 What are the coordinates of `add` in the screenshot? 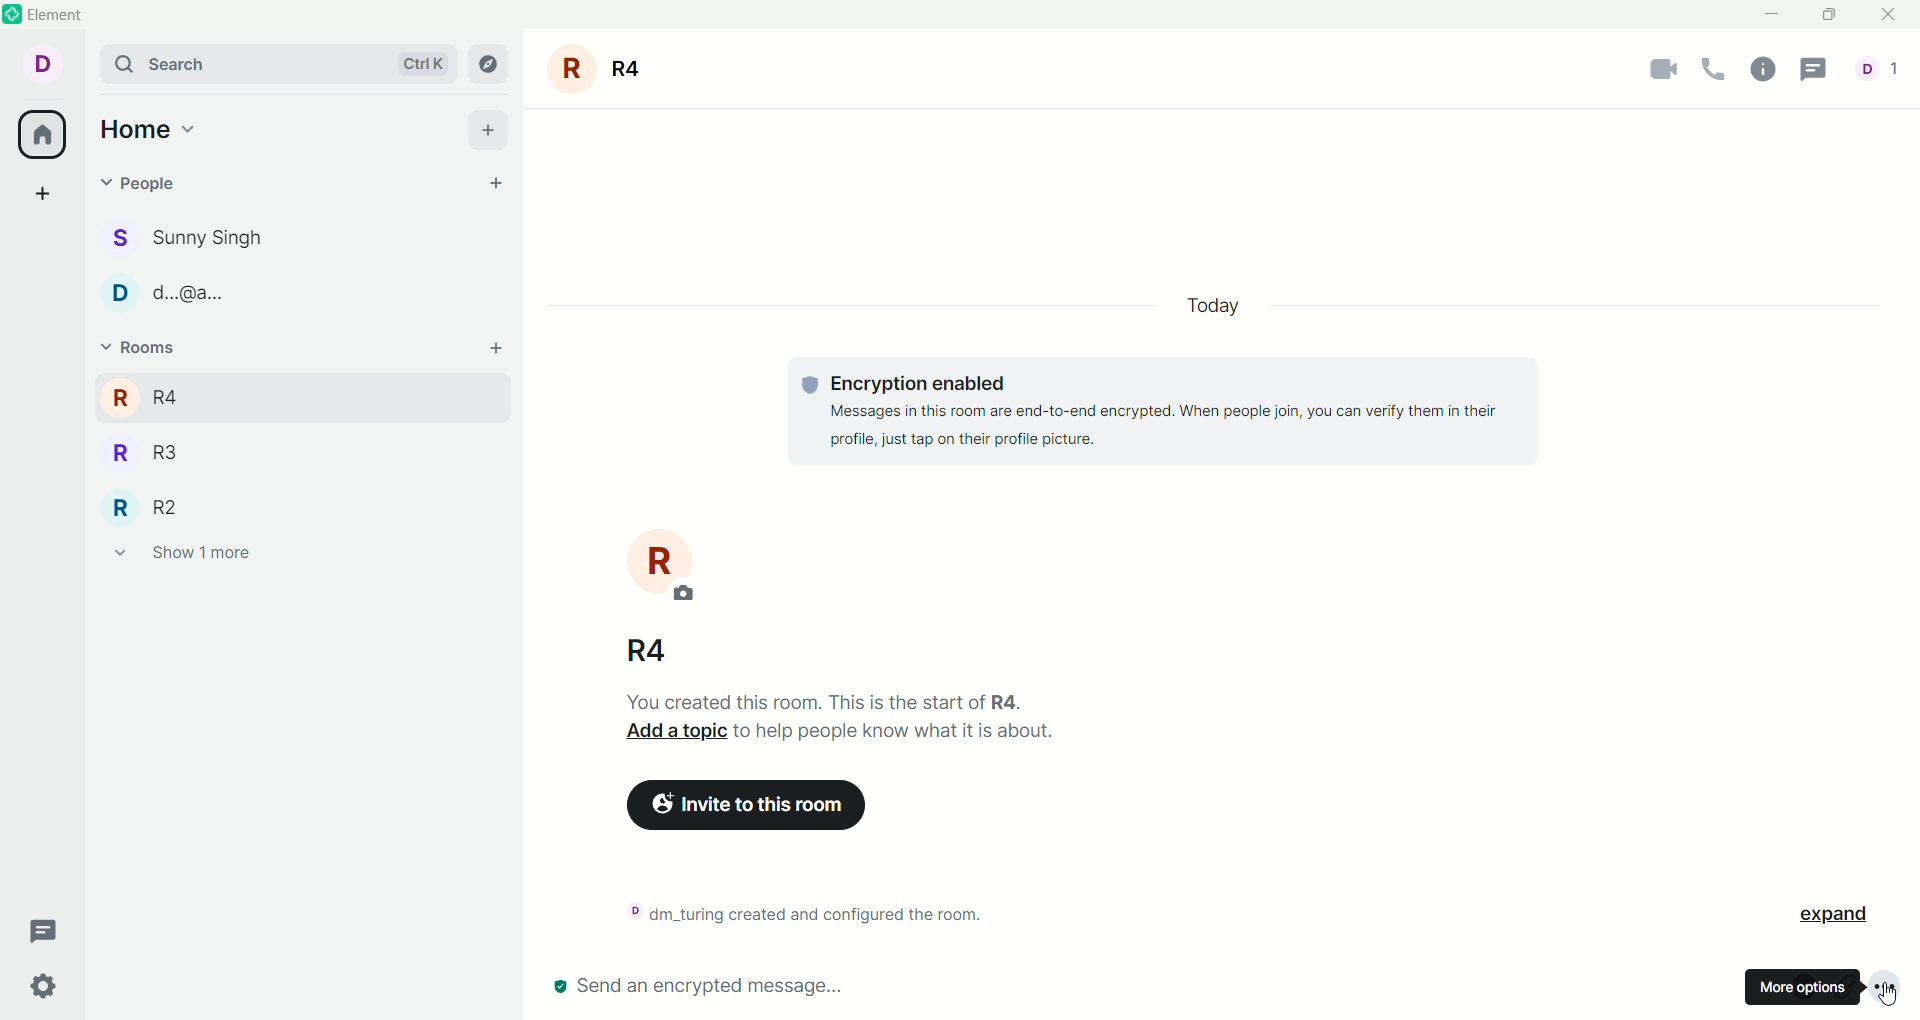 It's located at (503, 354).